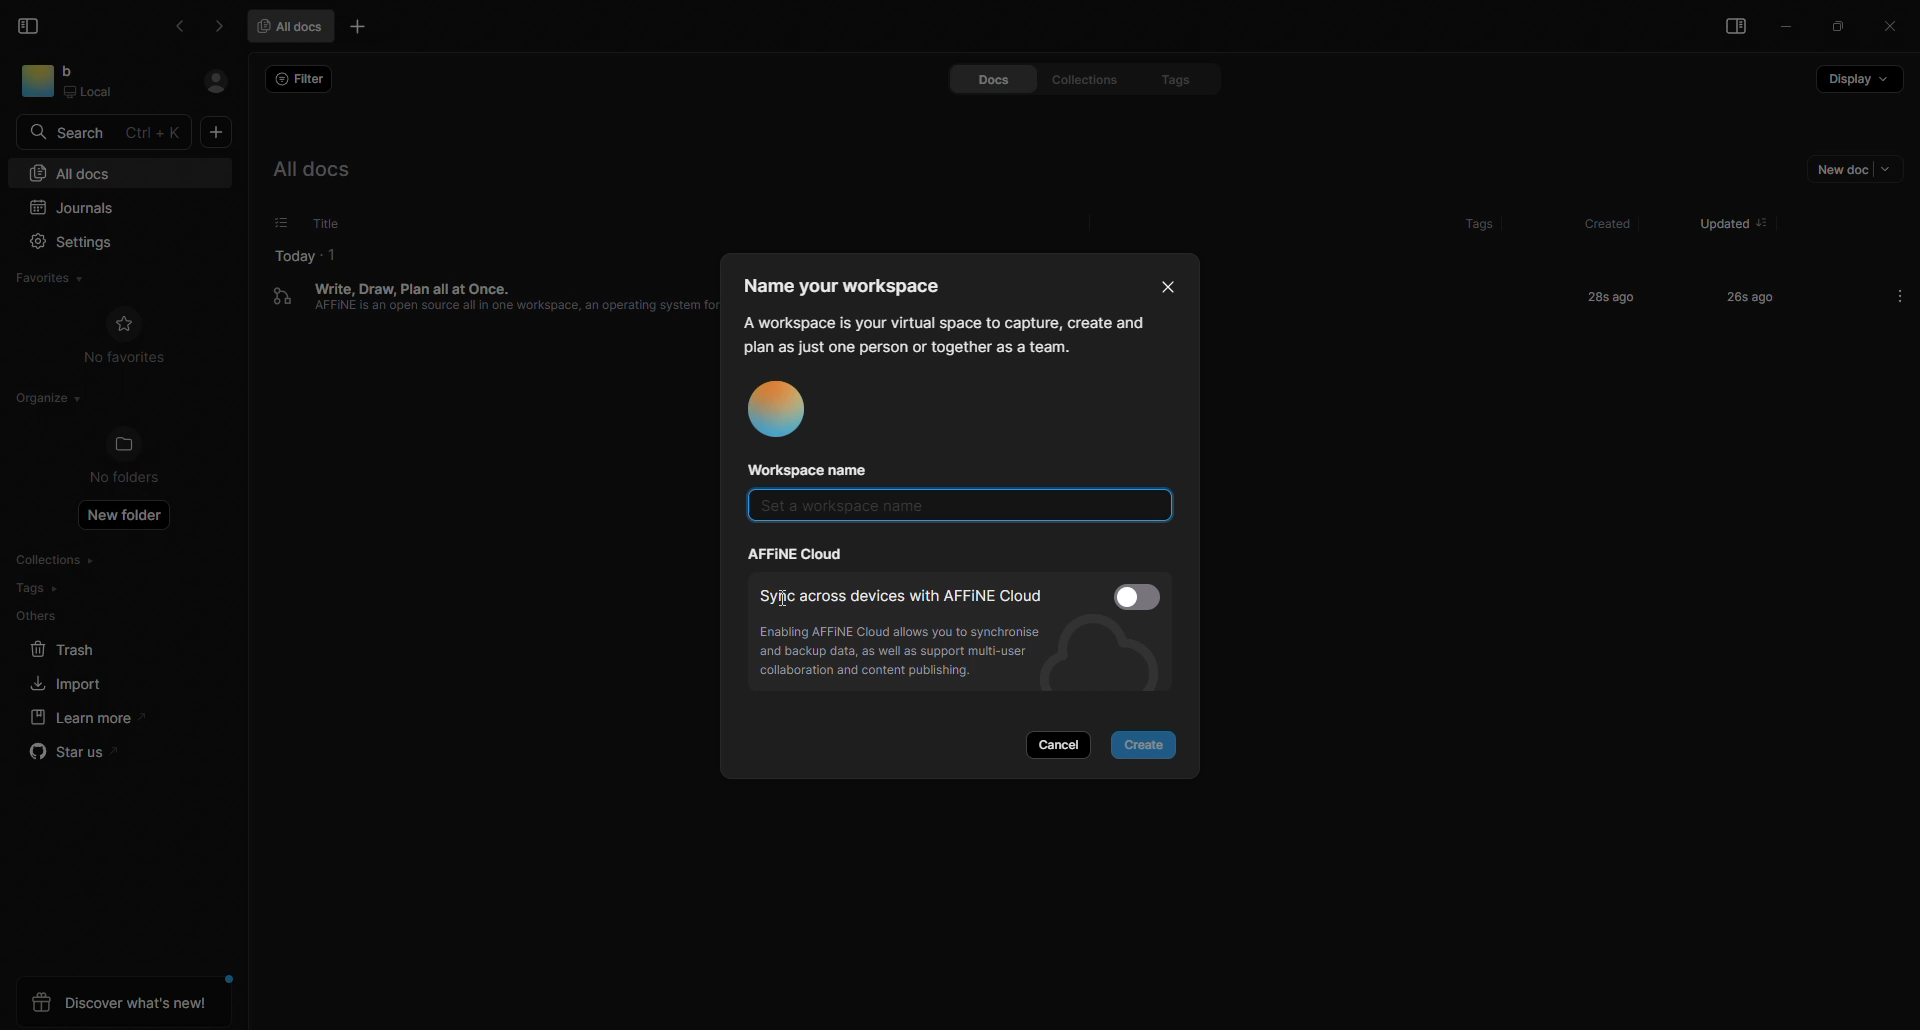  What do you see at coordinates (975, 80) in the screenshot?
I see `docs` at bounding box center [975, 80].